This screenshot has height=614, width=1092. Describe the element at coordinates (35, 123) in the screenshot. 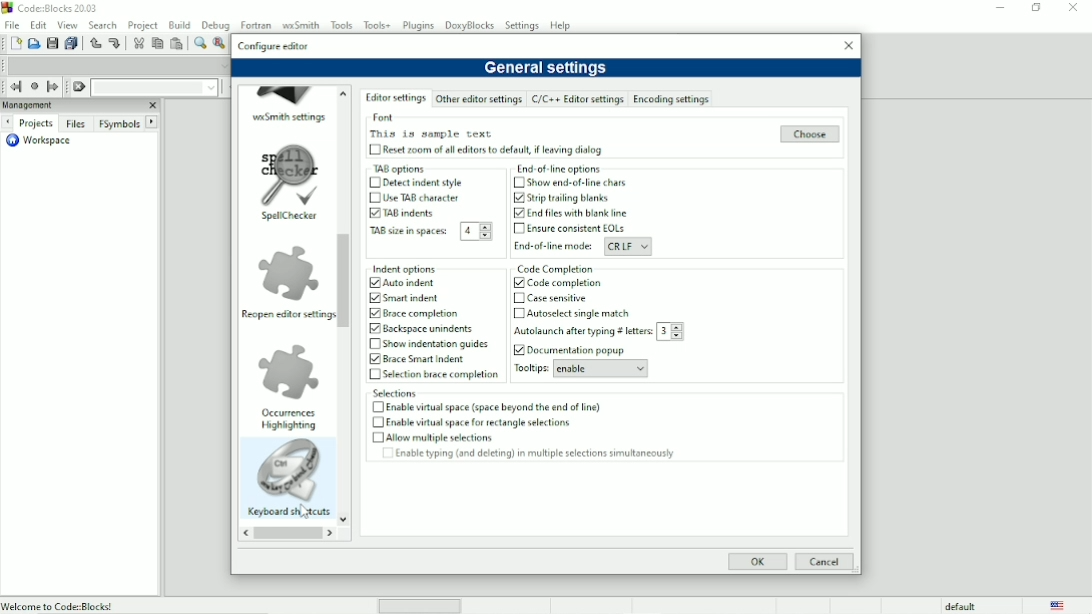

I see `Projects` at that location.